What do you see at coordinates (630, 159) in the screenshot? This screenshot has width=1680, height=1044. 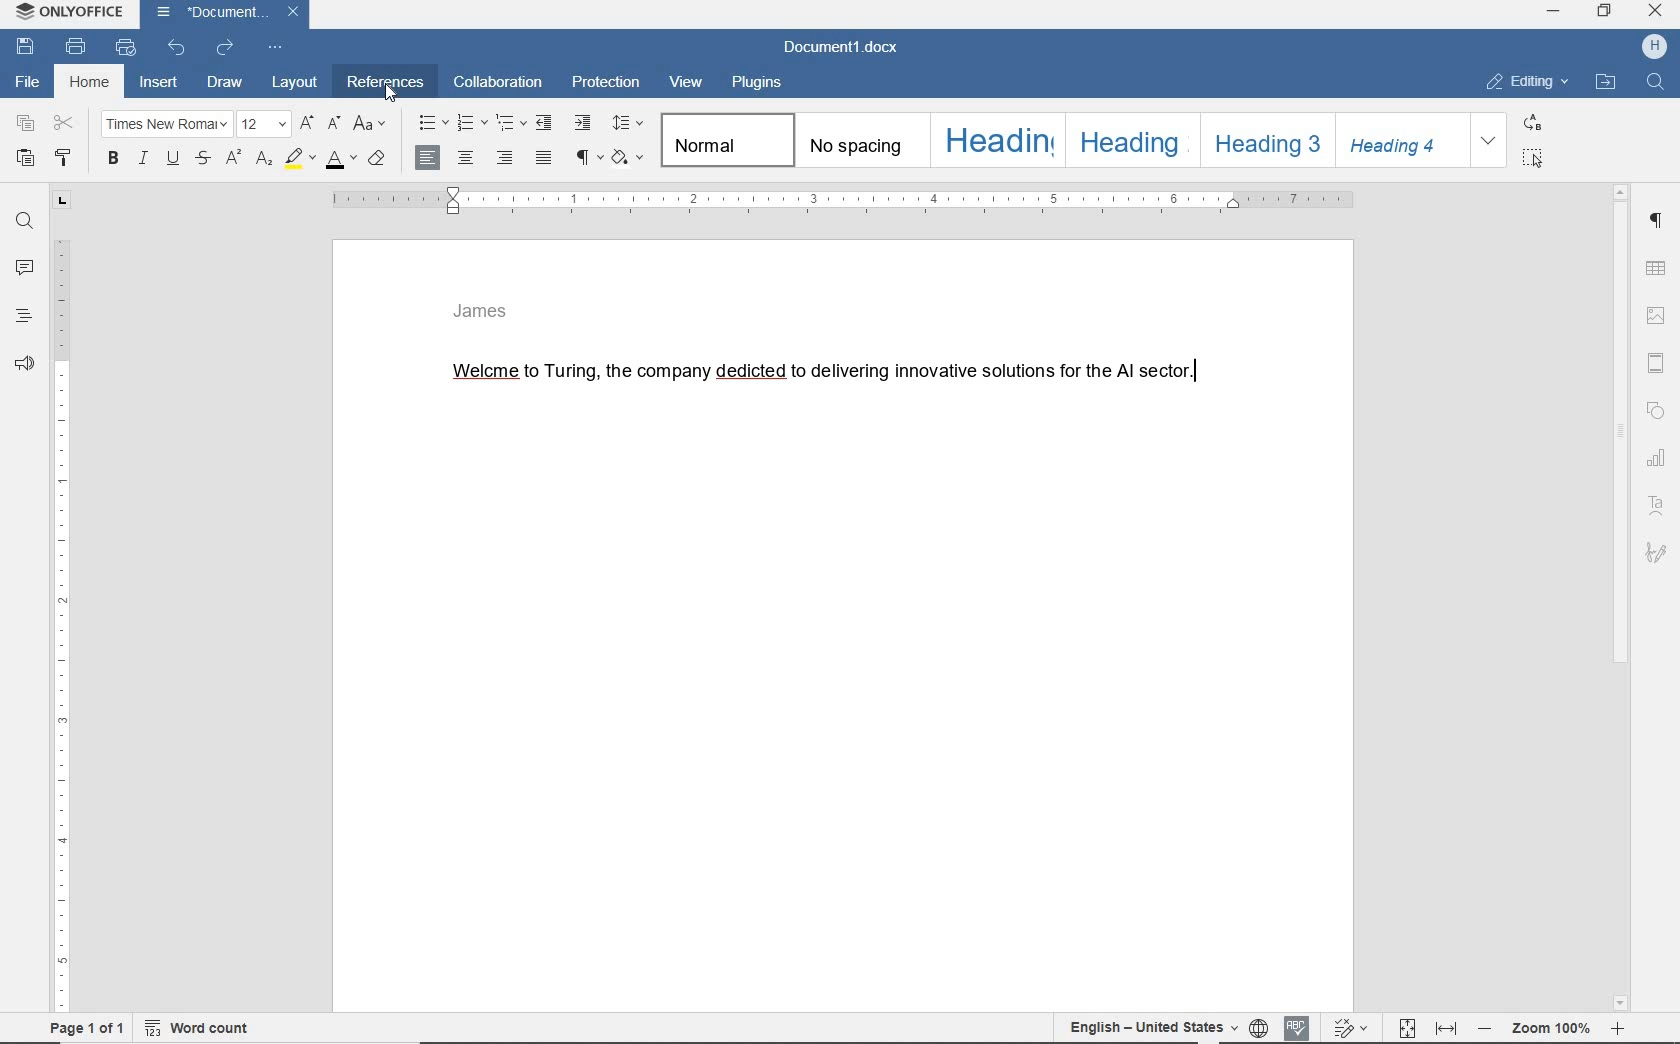 I see `shading` at bounding box center [630, 159].